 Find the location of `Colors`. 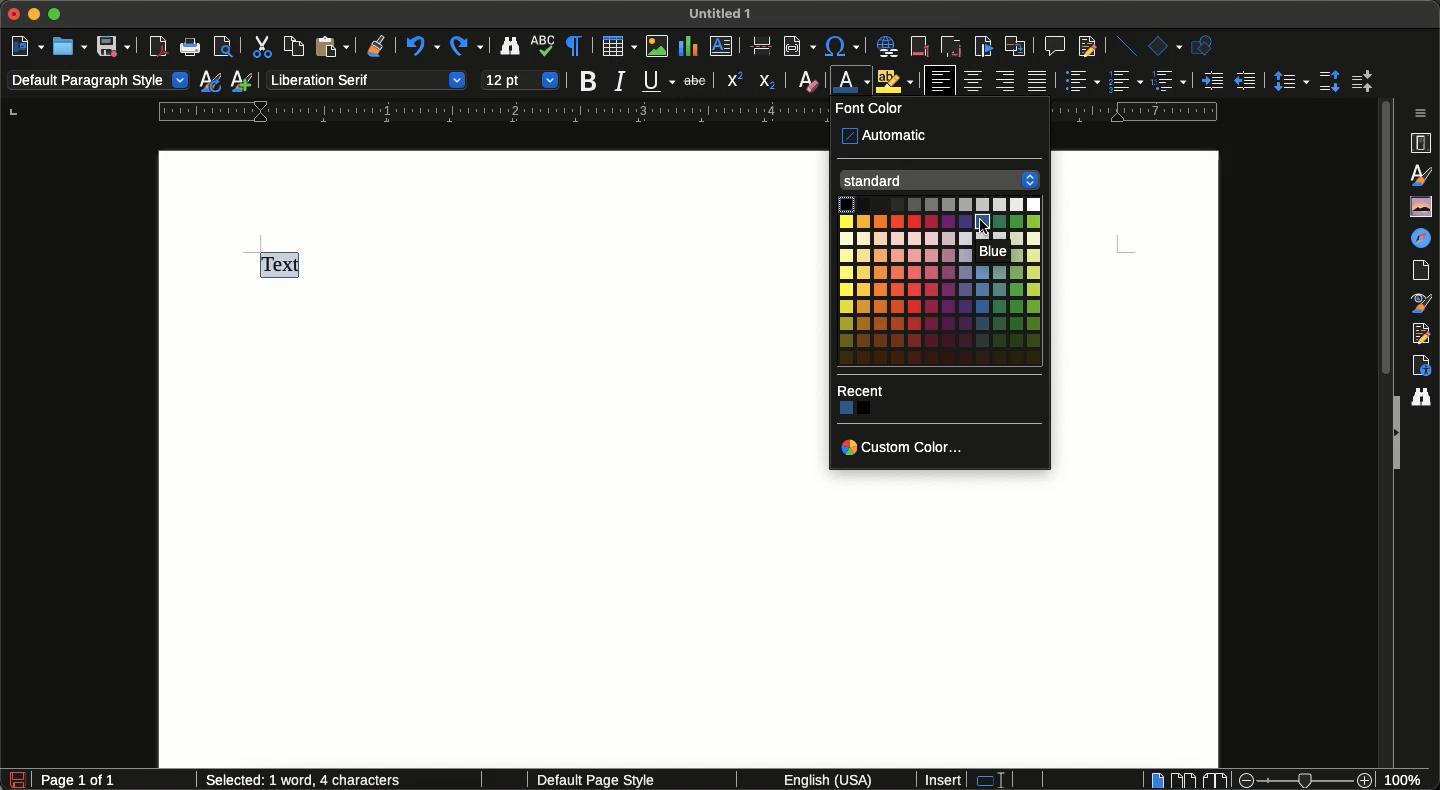

Colors is located at coordinates (853, 411).